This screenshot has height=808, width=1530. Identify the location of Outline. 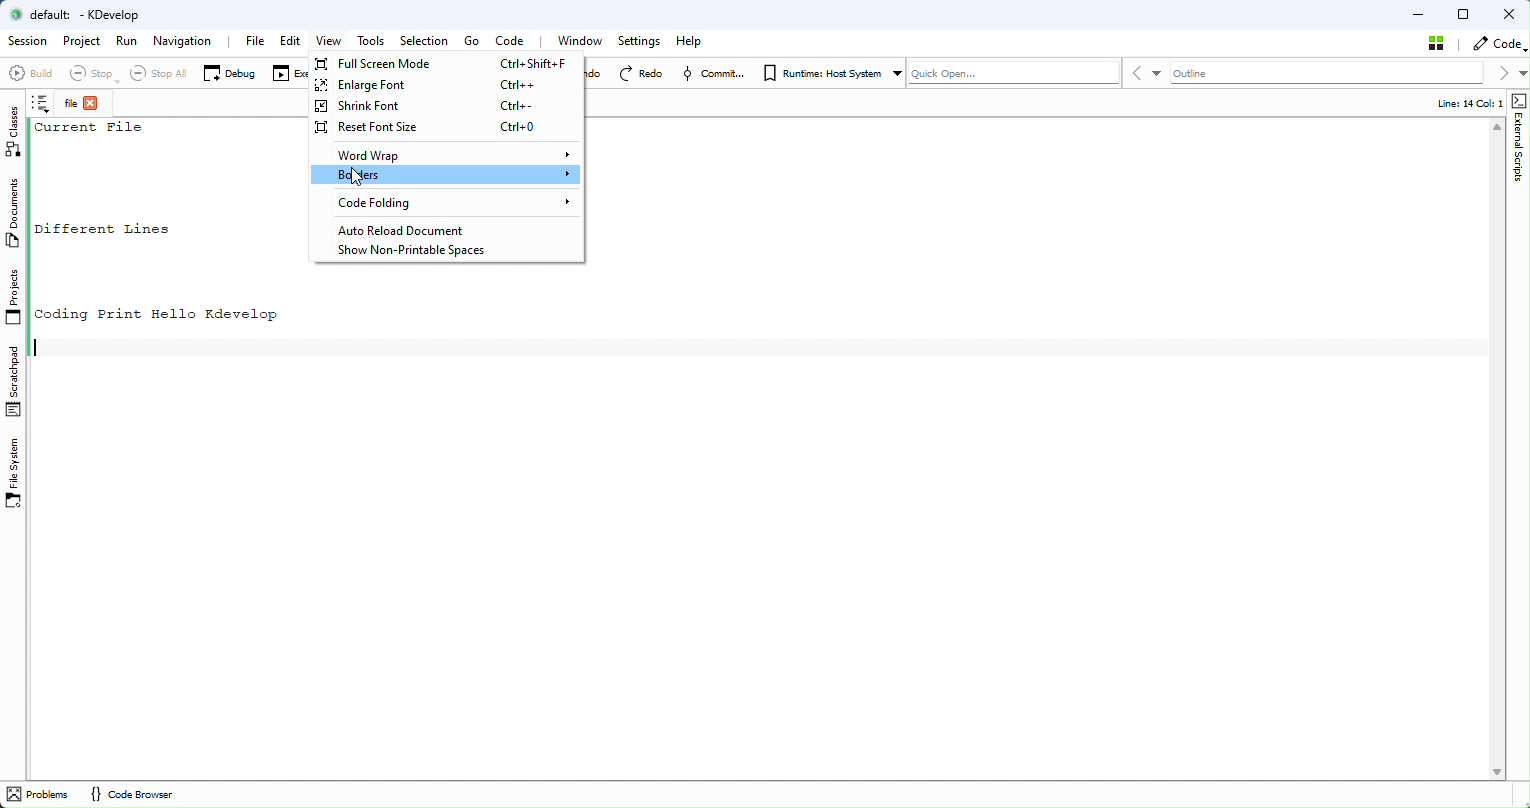
(1328, 73).